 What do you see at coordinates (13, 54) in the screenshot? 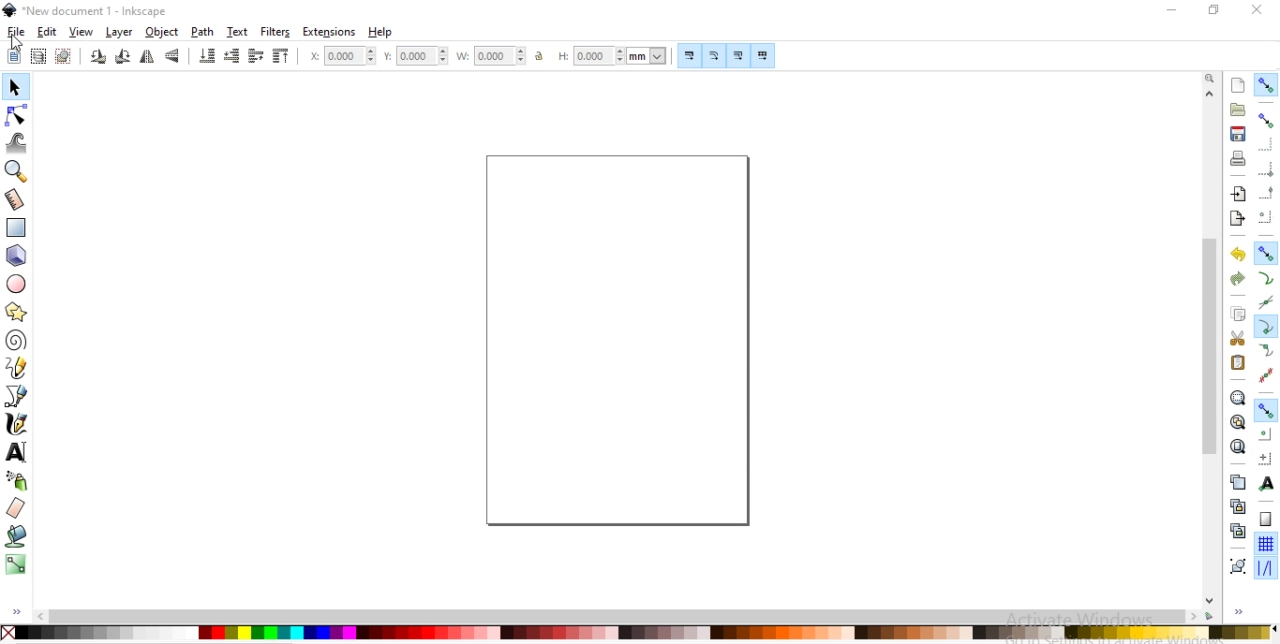
I see `select all objects or nodes` at bounding box center [13, 54].